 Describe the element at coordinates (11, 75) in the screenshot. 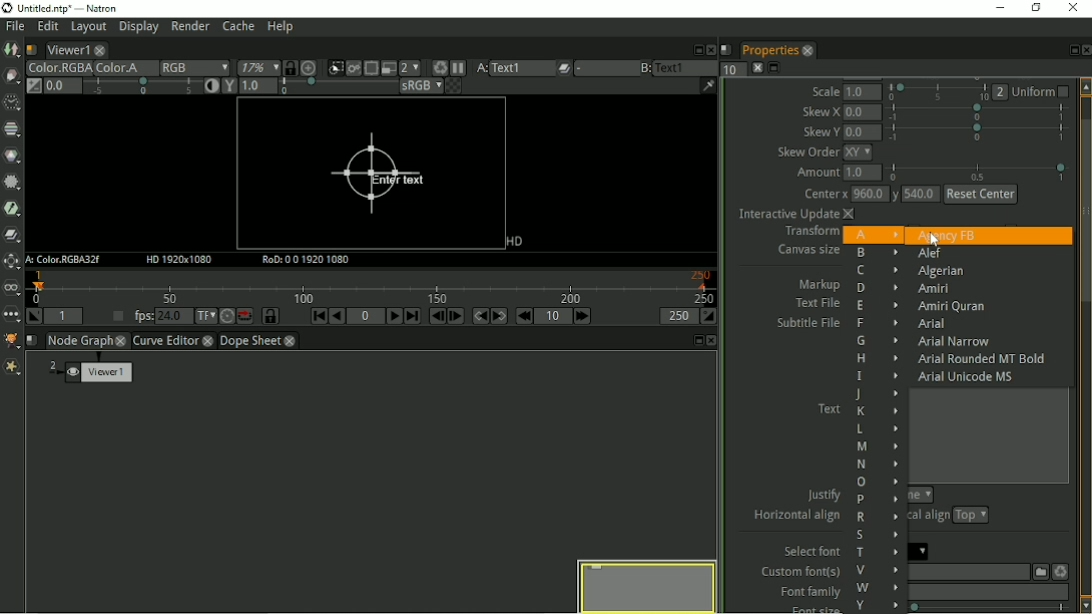

I see `Draw` at that location.